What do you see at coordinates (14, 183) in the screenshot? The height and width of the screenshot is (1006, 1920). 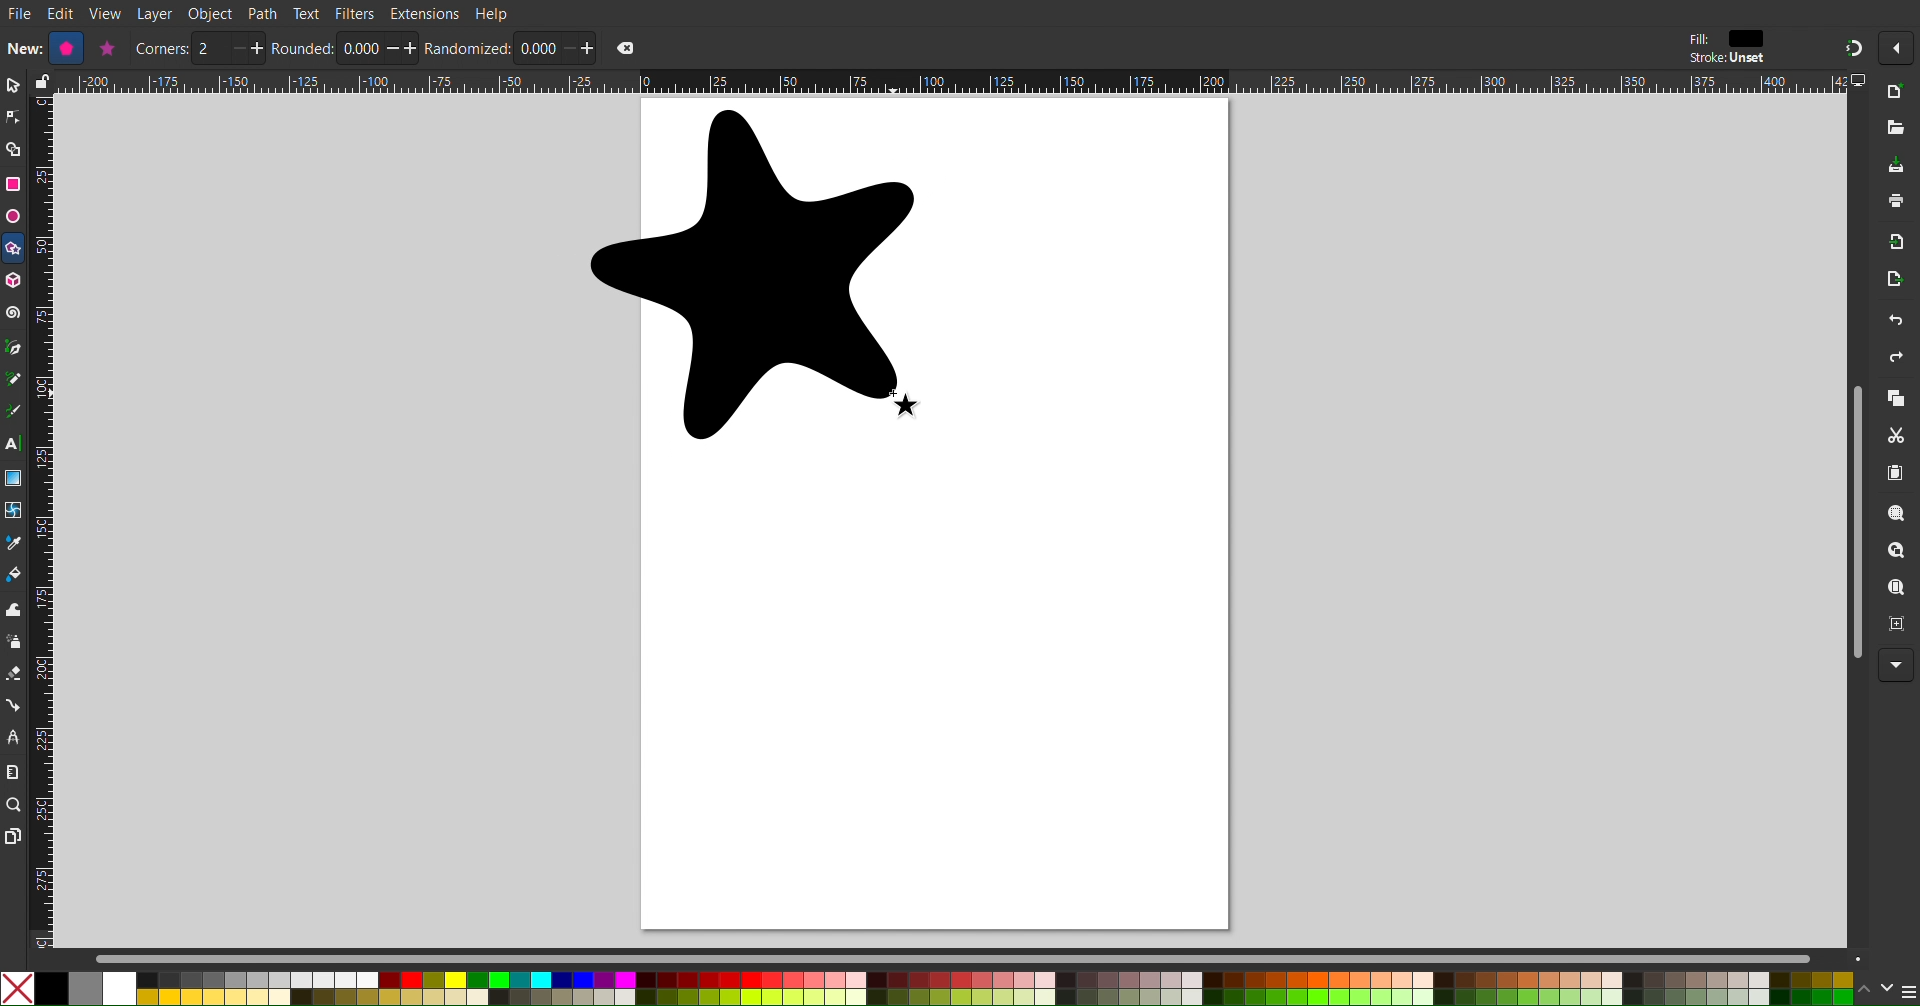 I see `Rectangle Tool` at bounding box center [14, 183].